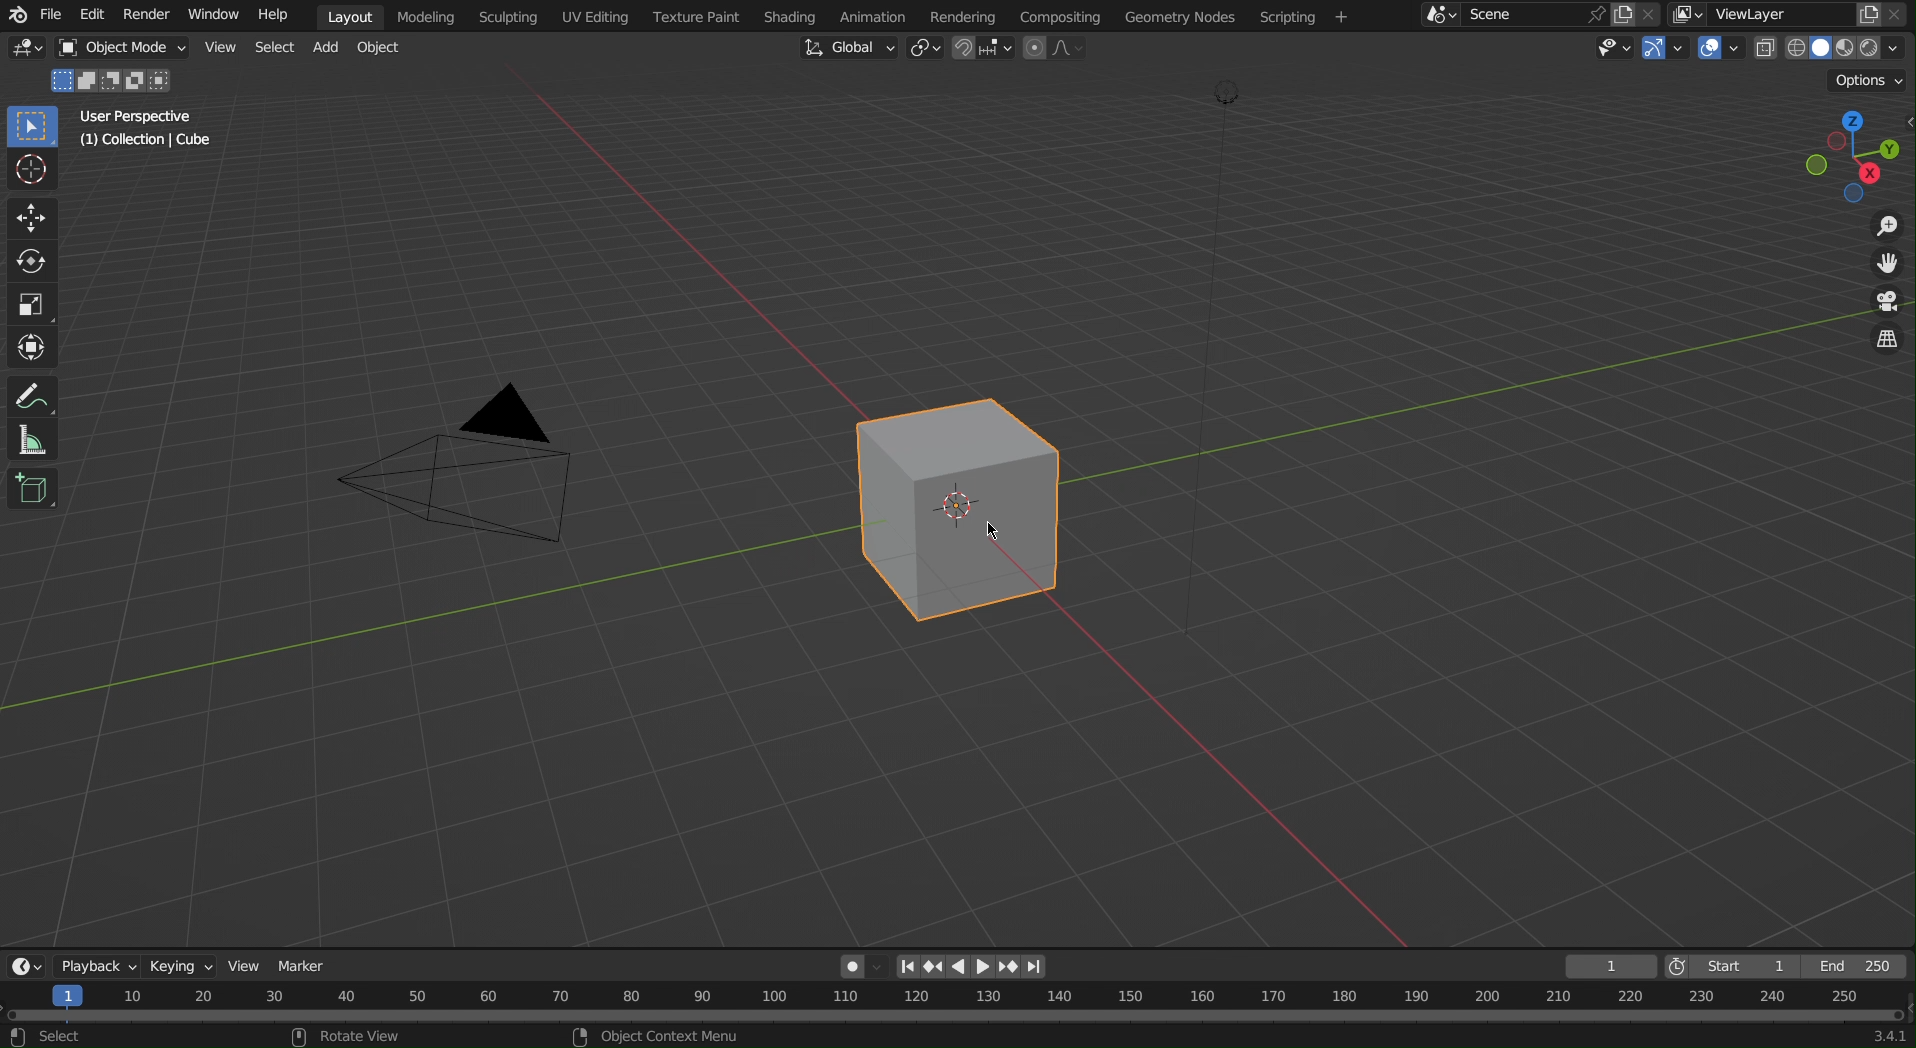 This screenshot has height=1048, width=1916. I want to click on Object Mode, so click(121, 48).